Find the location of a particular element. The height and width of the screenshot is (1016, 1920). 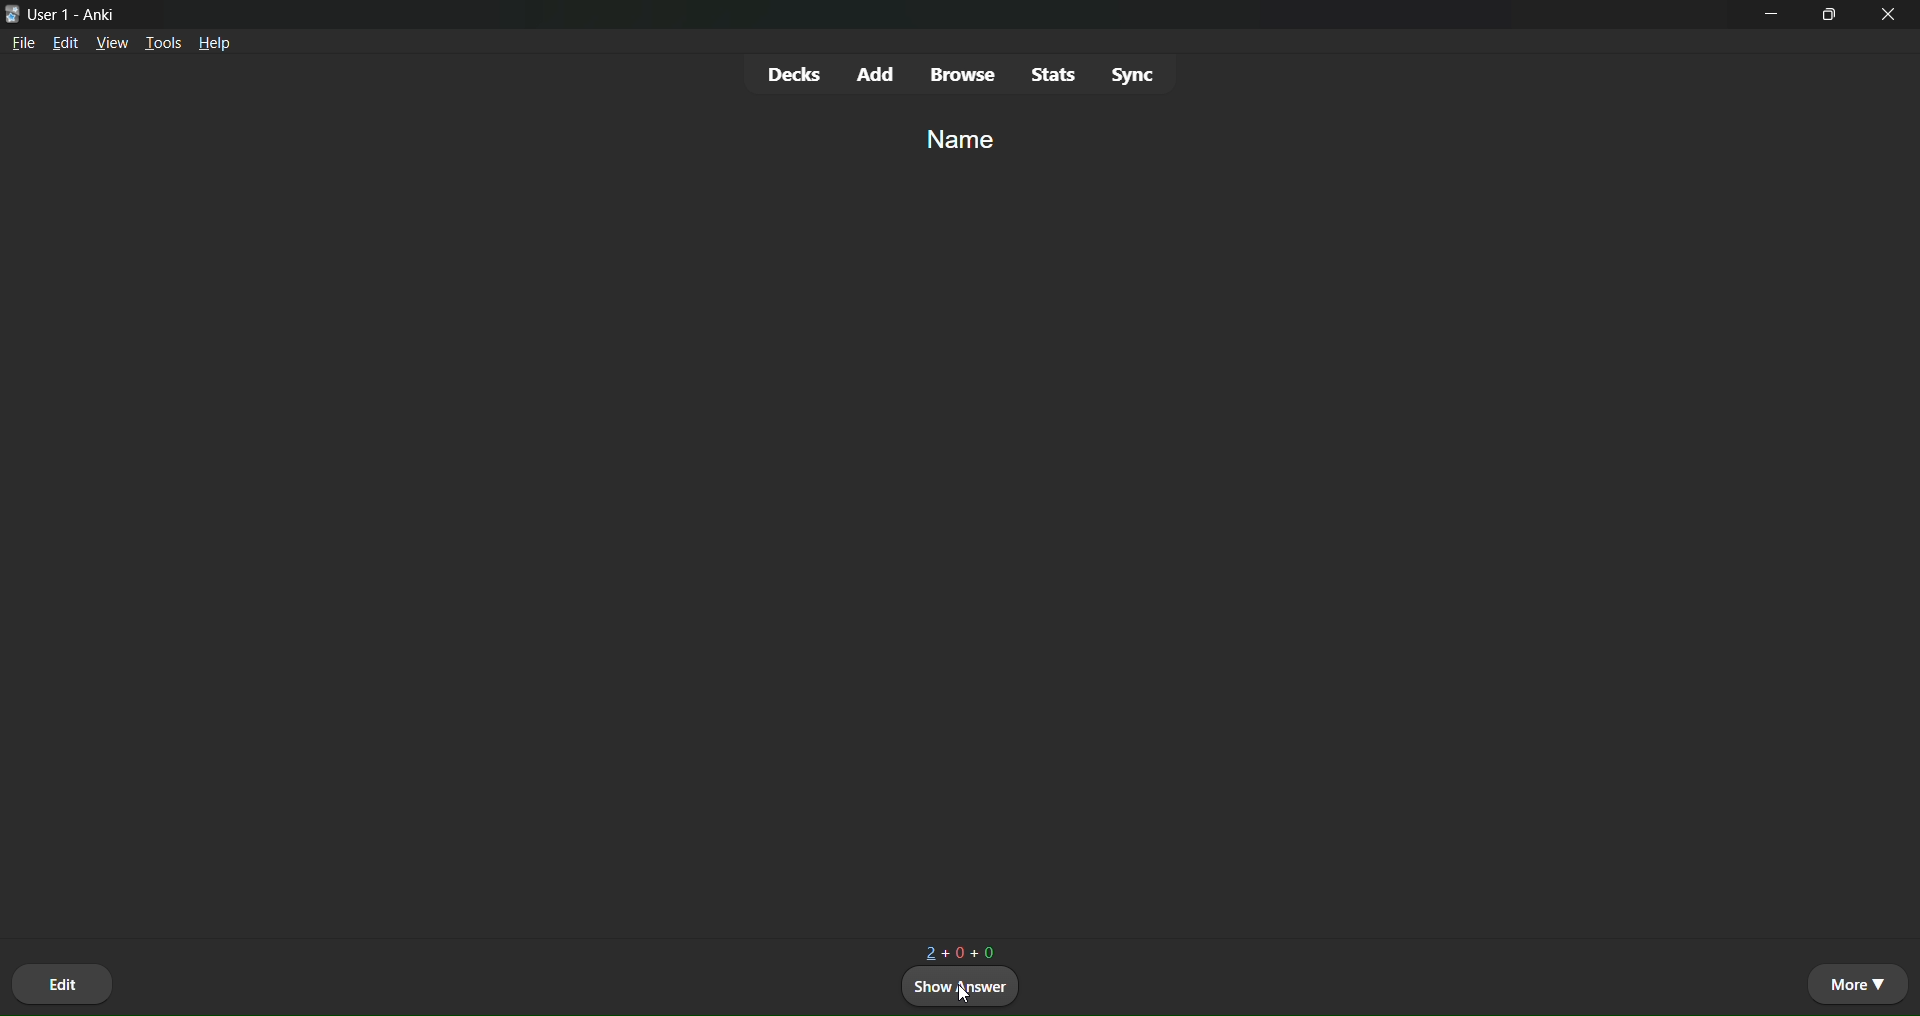

edit is located at coordinates (65, 46).